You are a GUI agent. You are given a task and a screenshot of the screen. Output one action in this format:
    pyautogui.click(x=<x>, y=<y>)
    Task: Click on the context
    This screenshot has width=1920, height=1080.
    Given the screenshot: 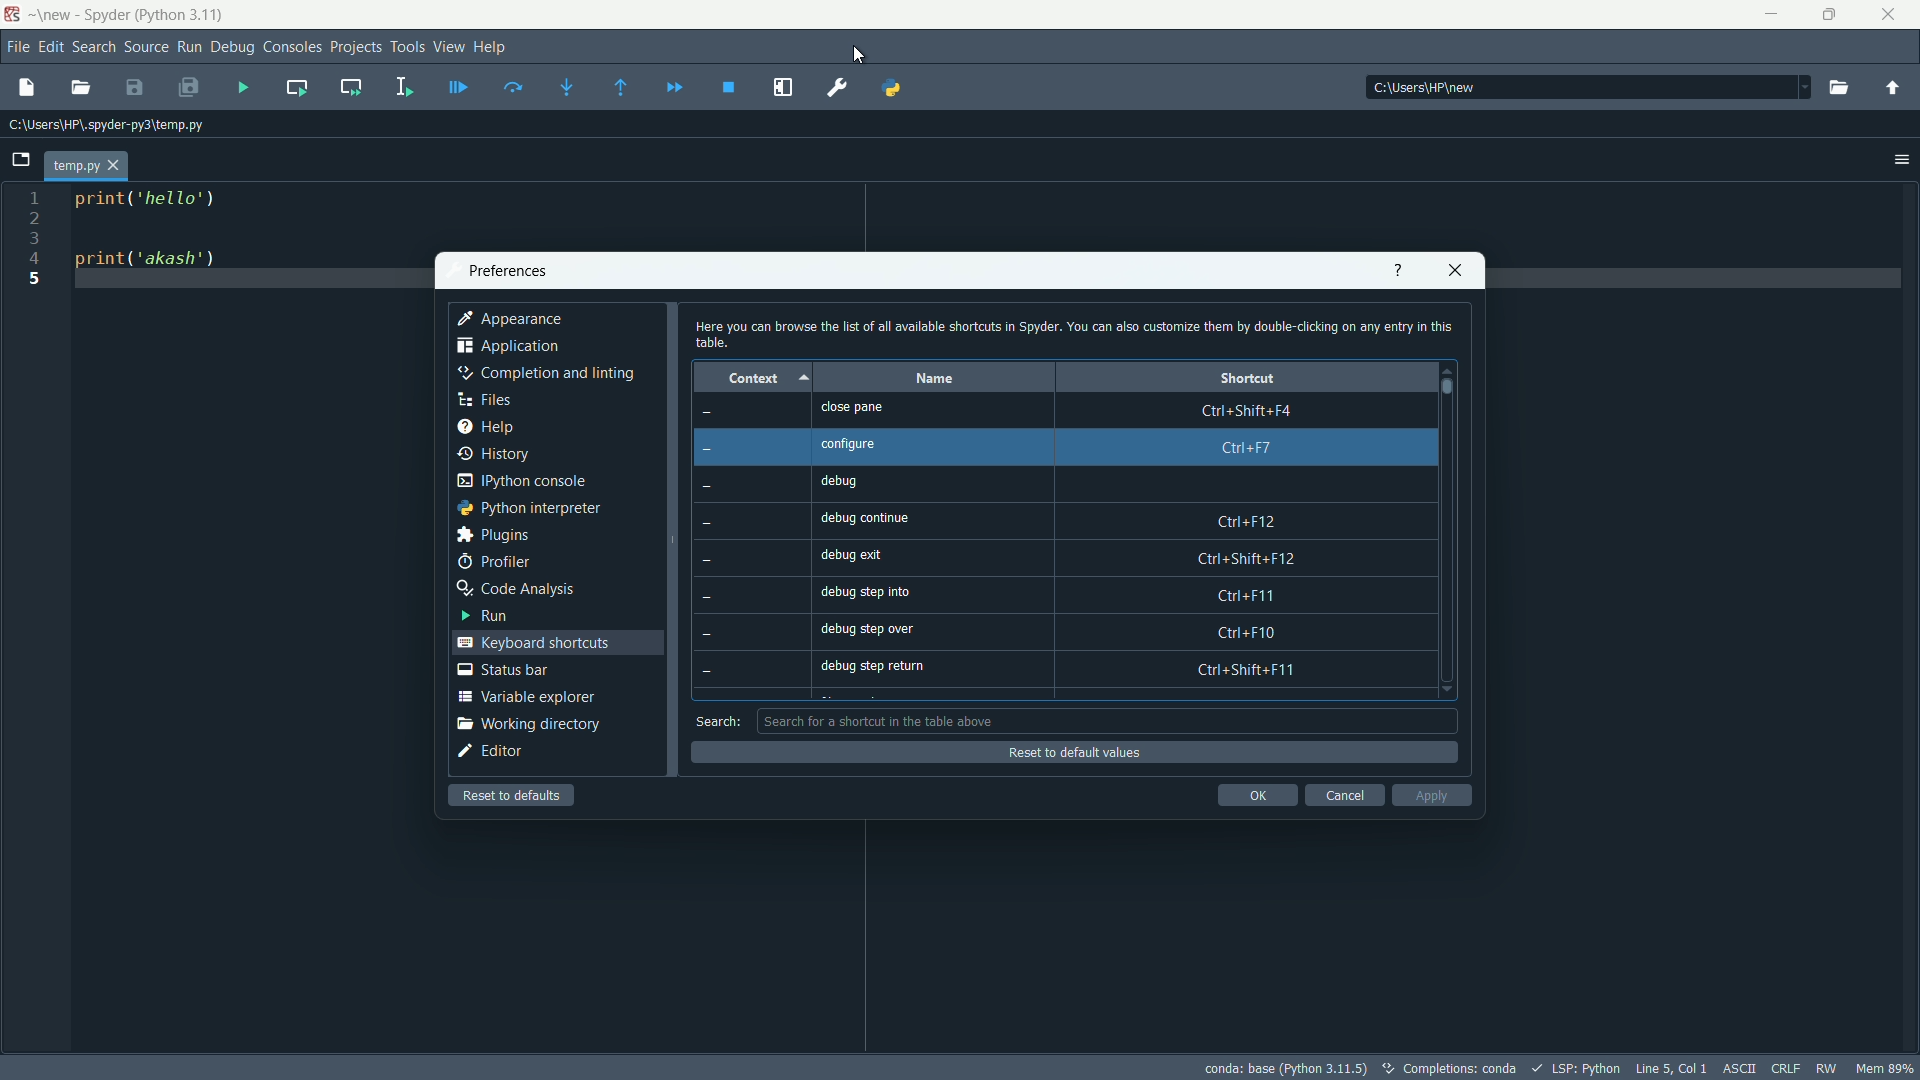 What is the action you would take?
    pyautogui.click(x=749, y=377)
    